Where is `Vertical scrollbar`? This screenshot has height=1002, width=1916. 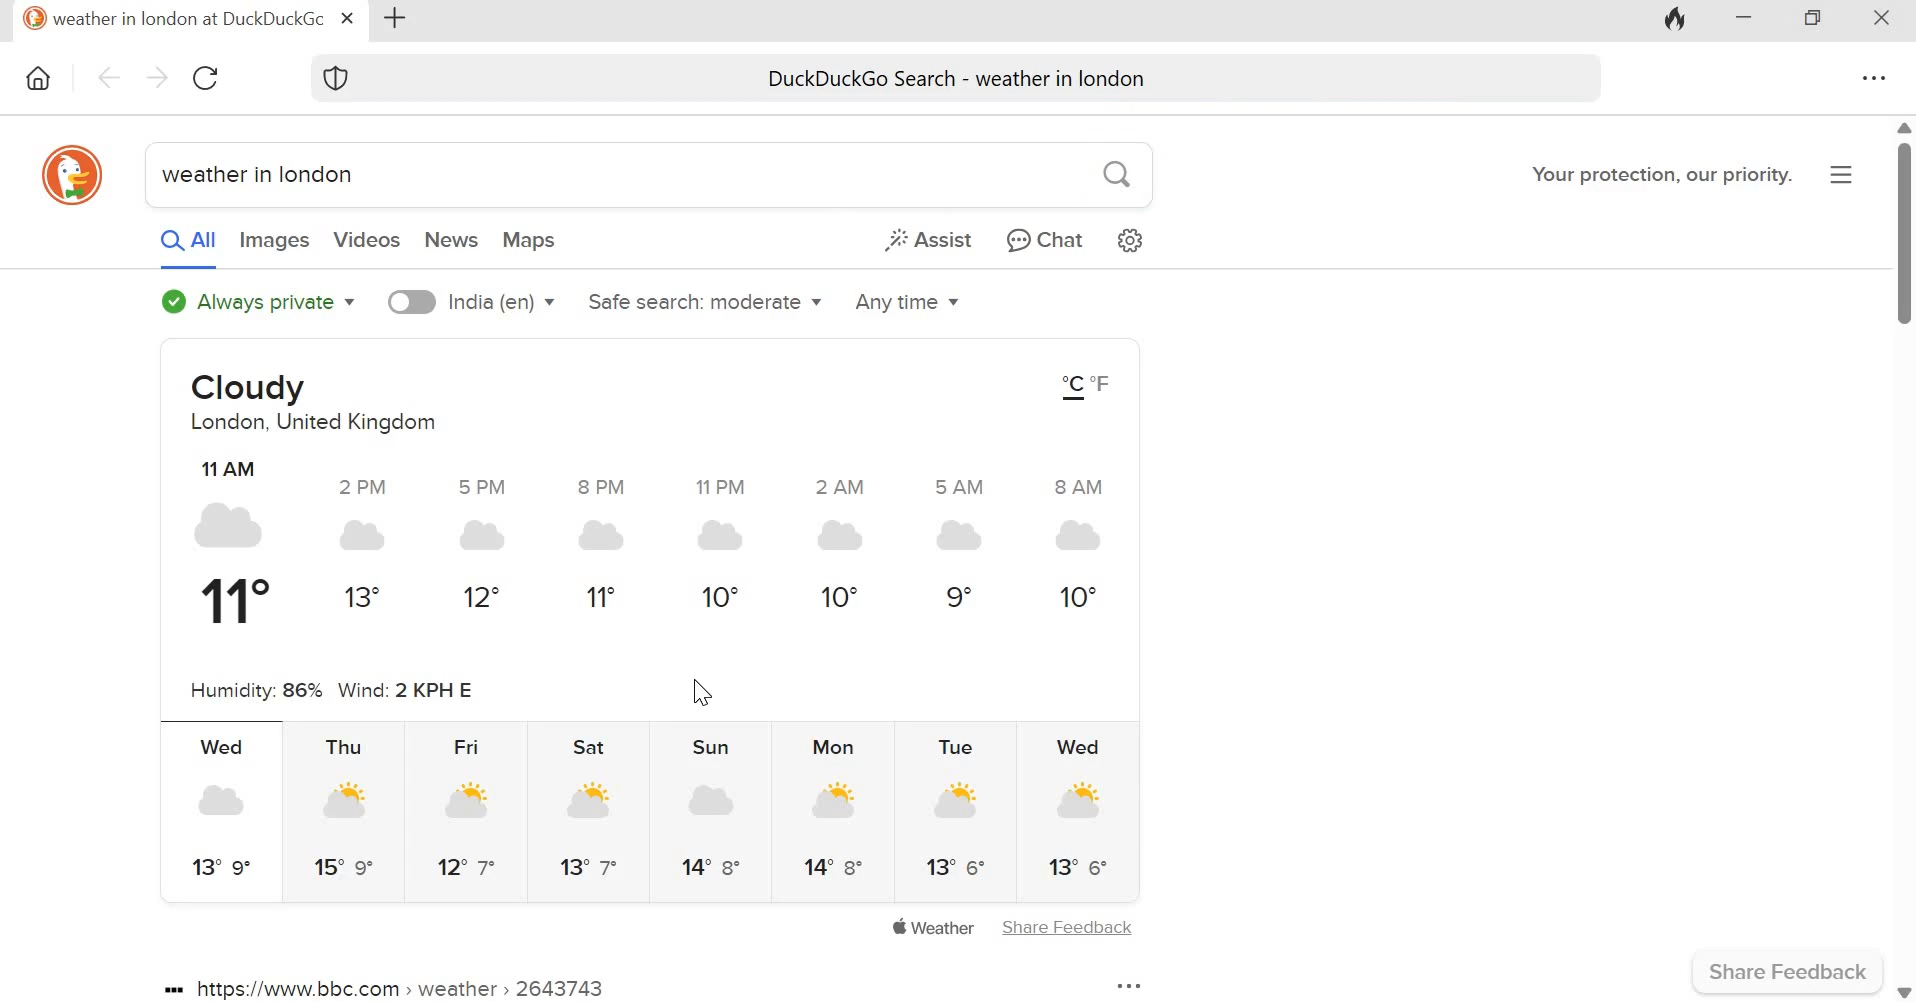
Vertical scrollbar is located at coordinates (1904, 559).